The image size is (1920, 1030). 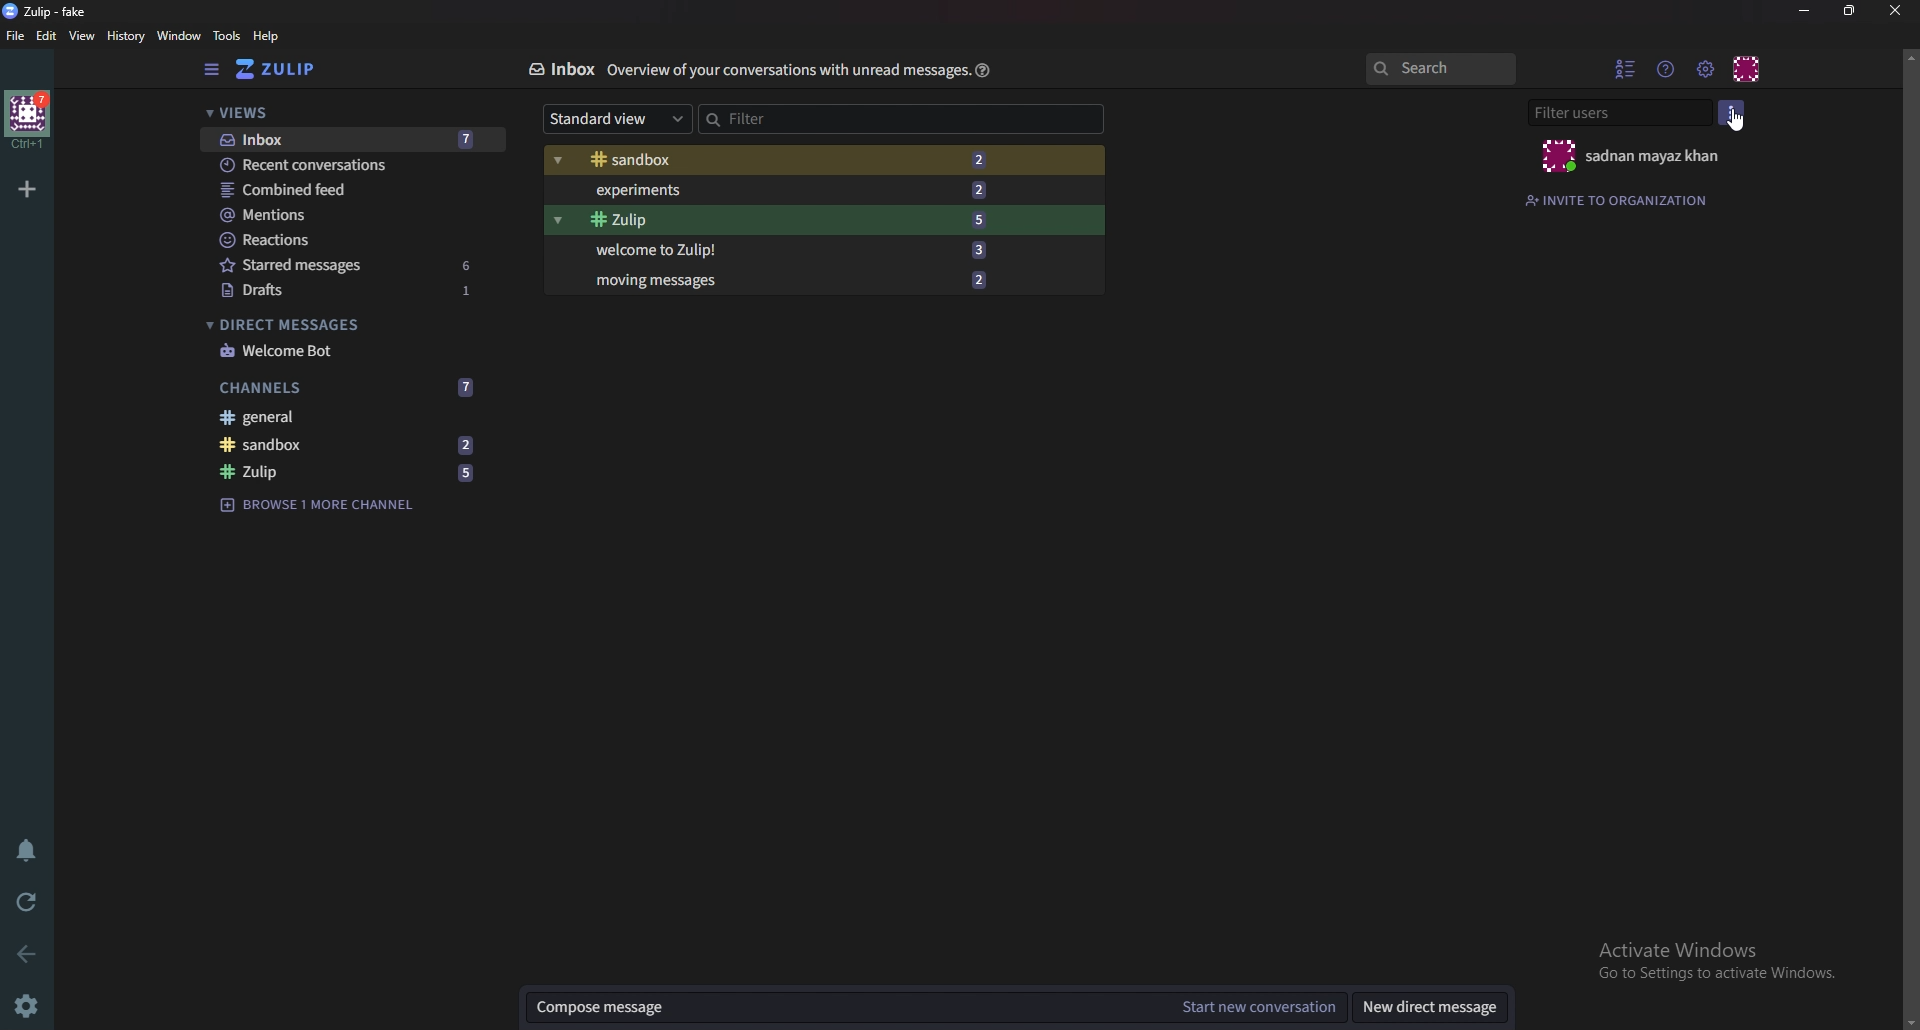 What do you see at coordinates (1256, 1009) in the screenshot?
I see `Start new conversation` at bounding box center [1256, 1009].